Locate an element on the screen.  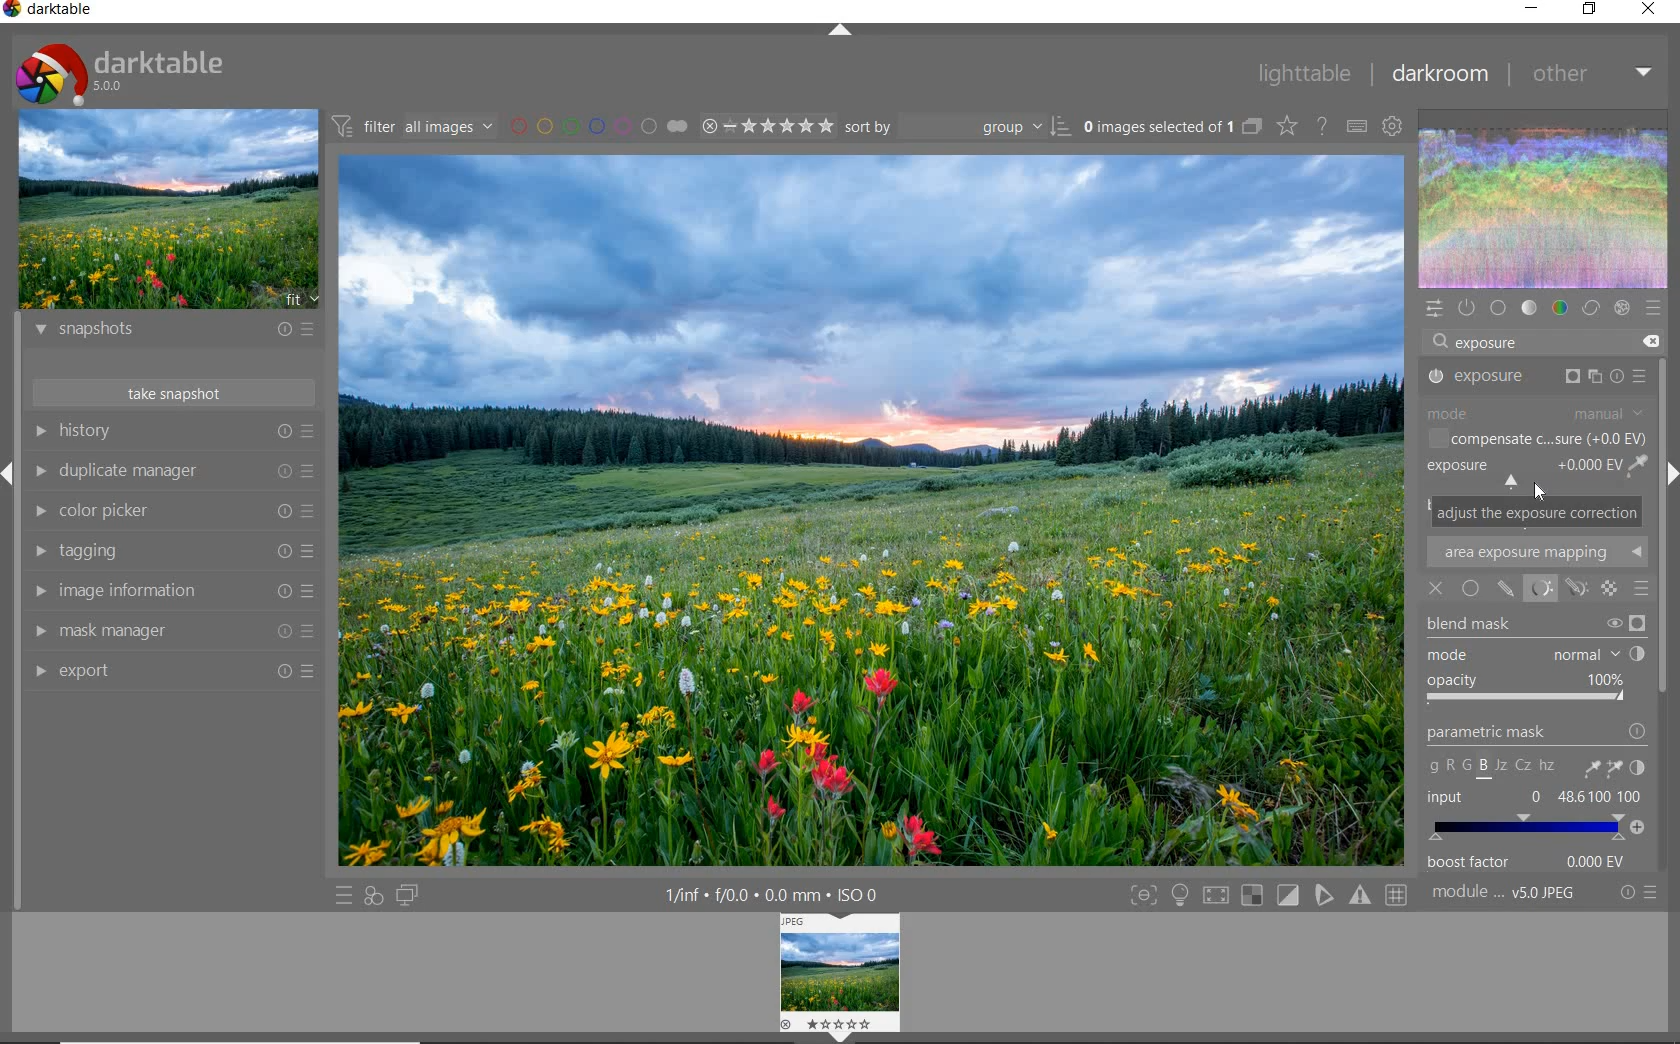
display a second darkroom image below is located at coordinates (411, 895).